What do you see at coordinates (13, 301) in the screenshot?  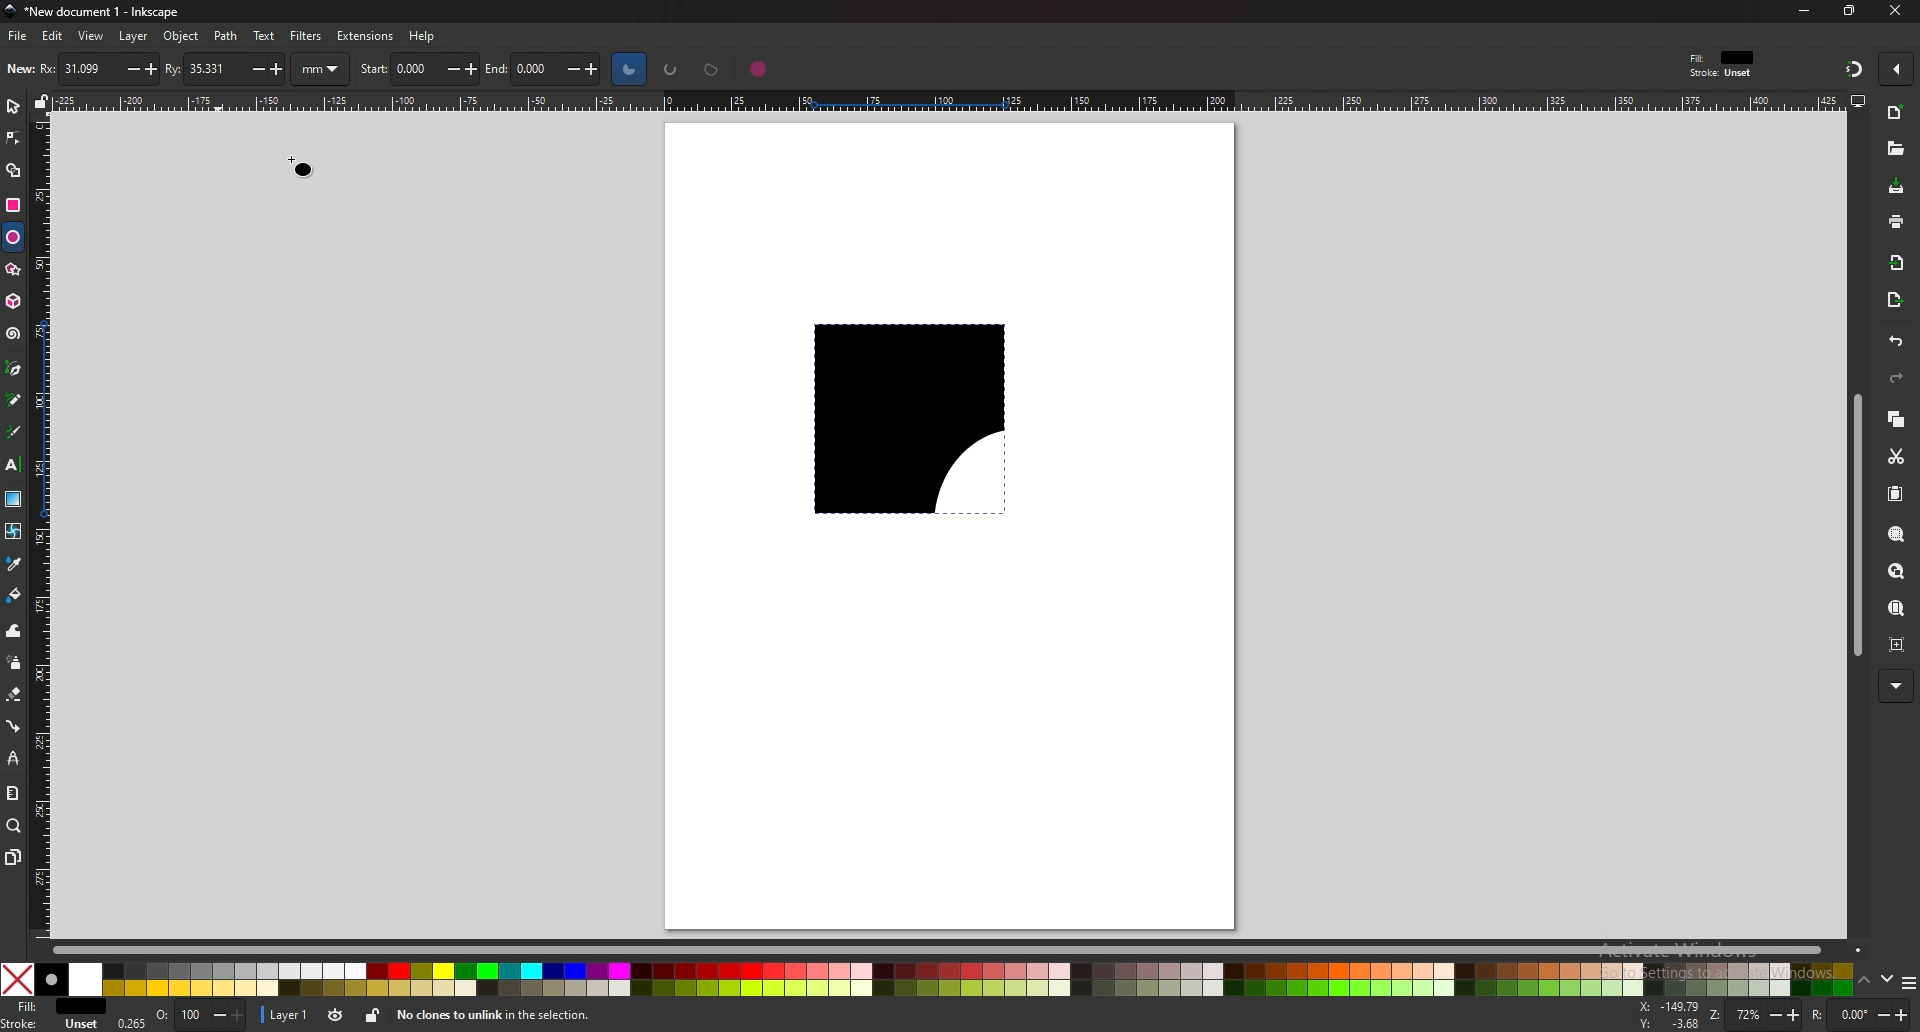 I see `3d box` at bounding box center [13, 301].